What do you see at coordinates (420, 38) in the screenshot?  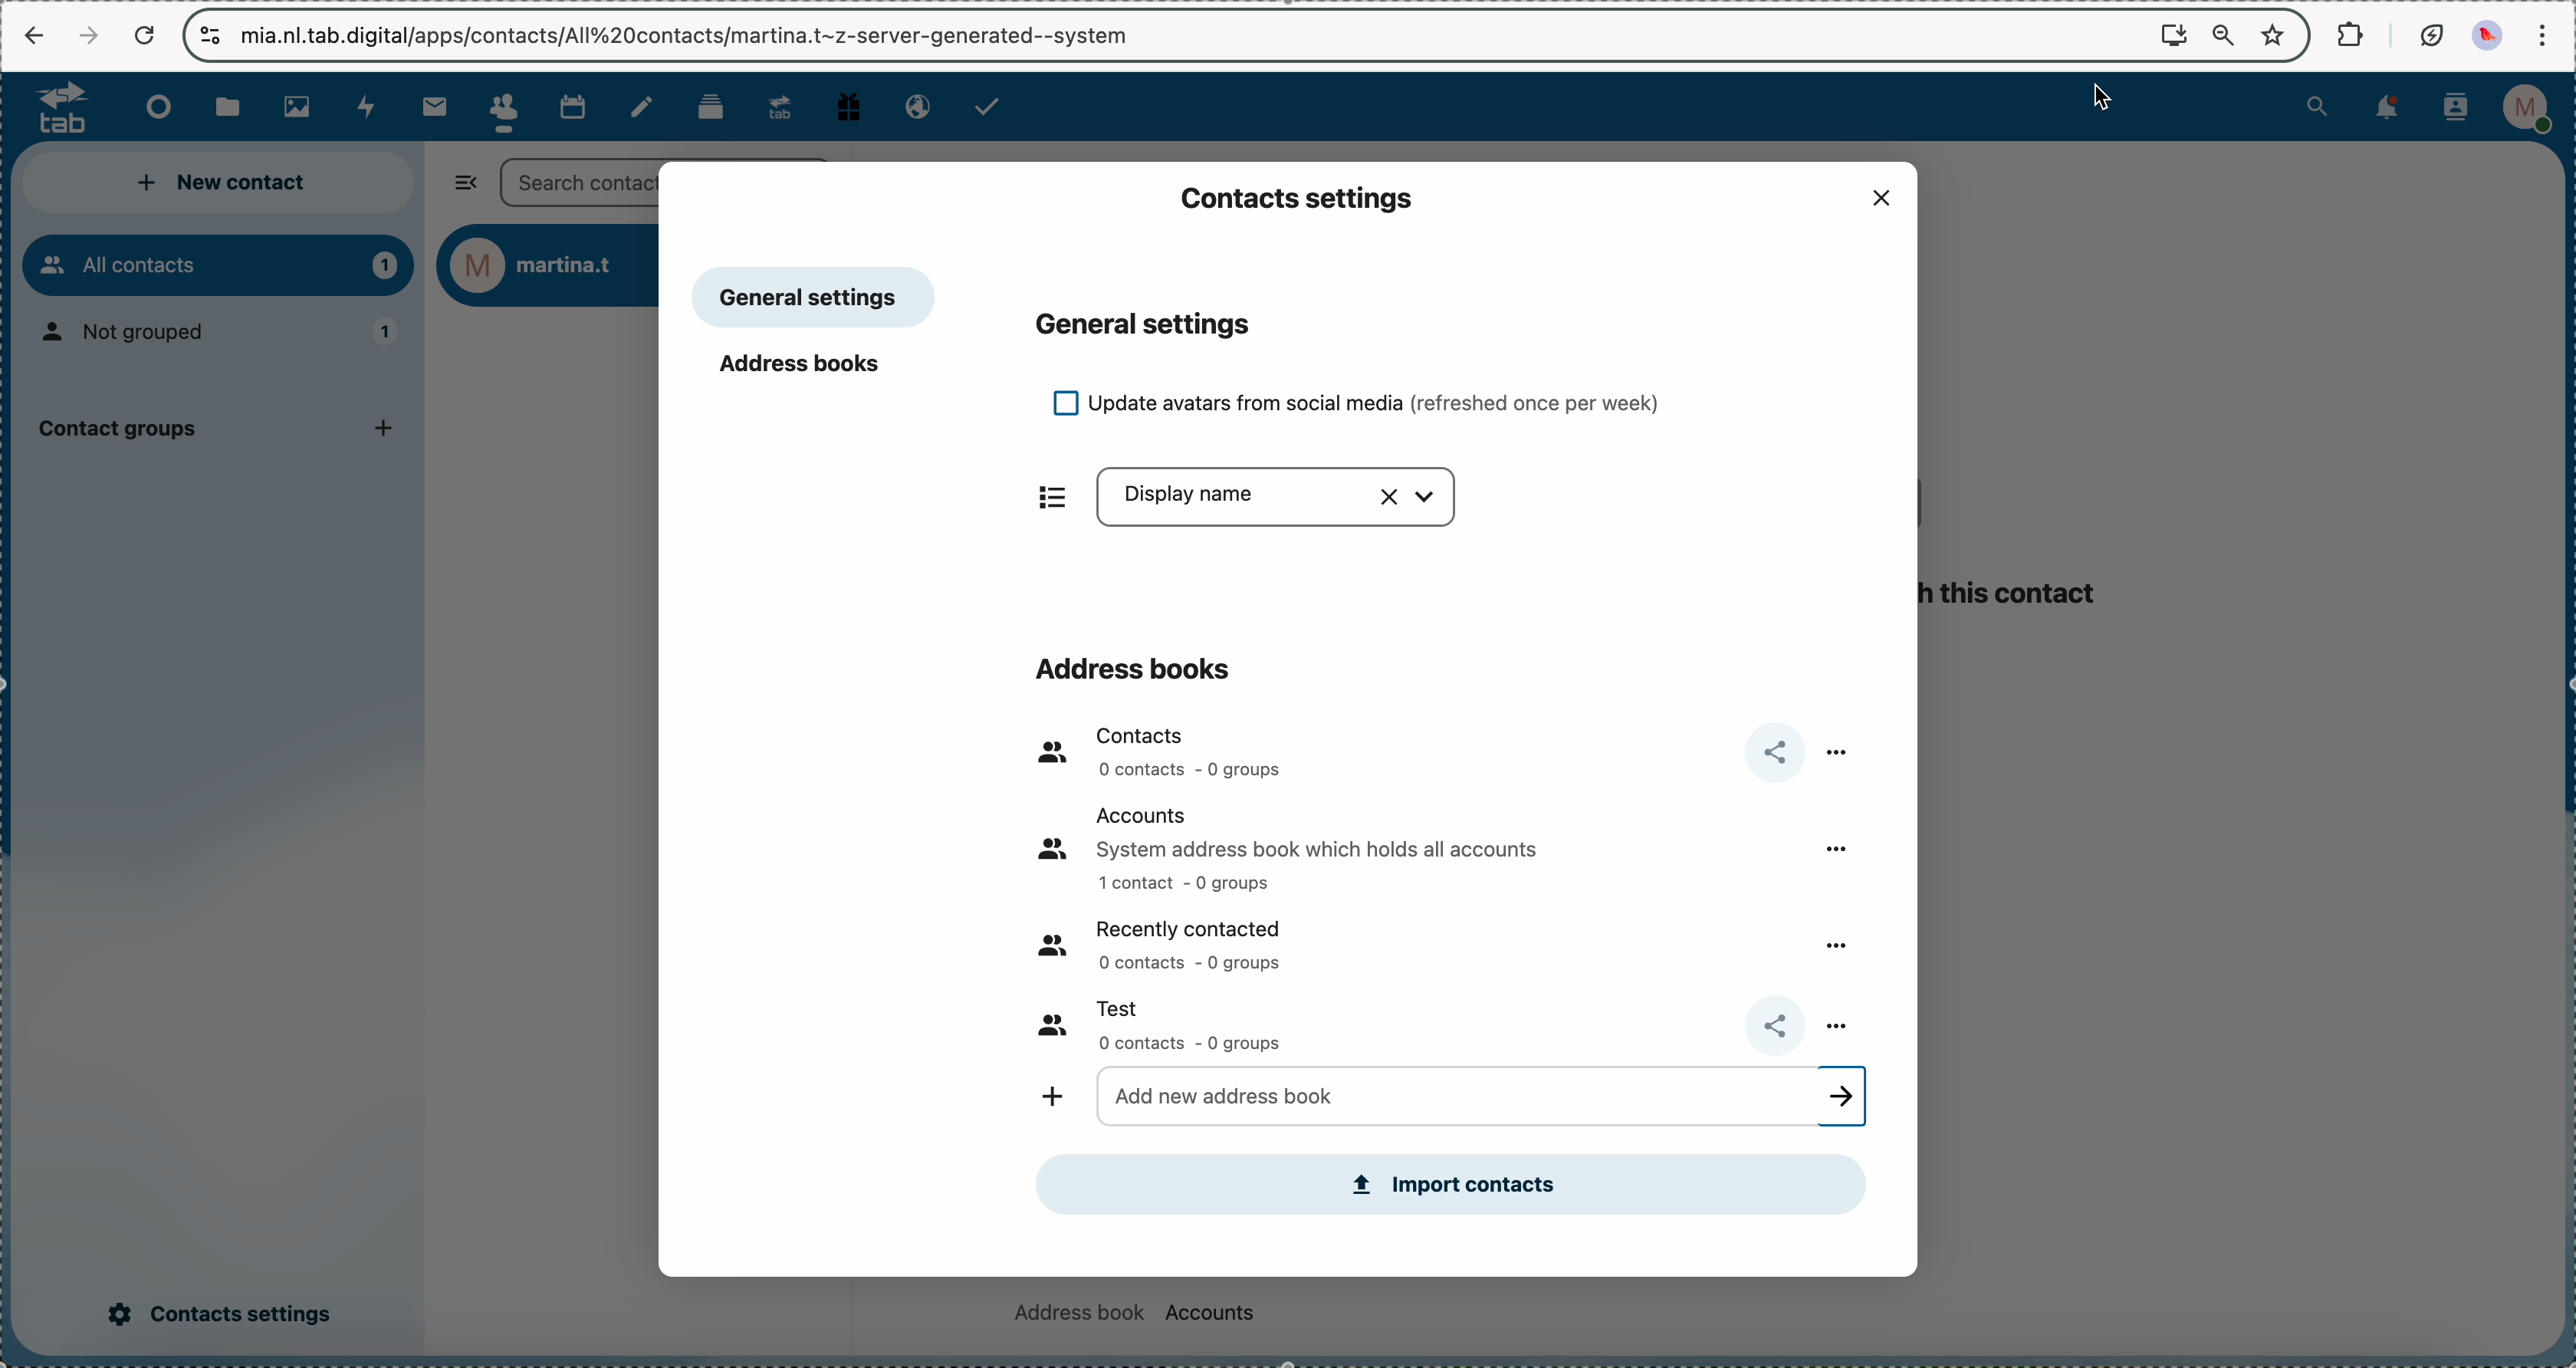 I see `url` at bounding box center [420, 38].